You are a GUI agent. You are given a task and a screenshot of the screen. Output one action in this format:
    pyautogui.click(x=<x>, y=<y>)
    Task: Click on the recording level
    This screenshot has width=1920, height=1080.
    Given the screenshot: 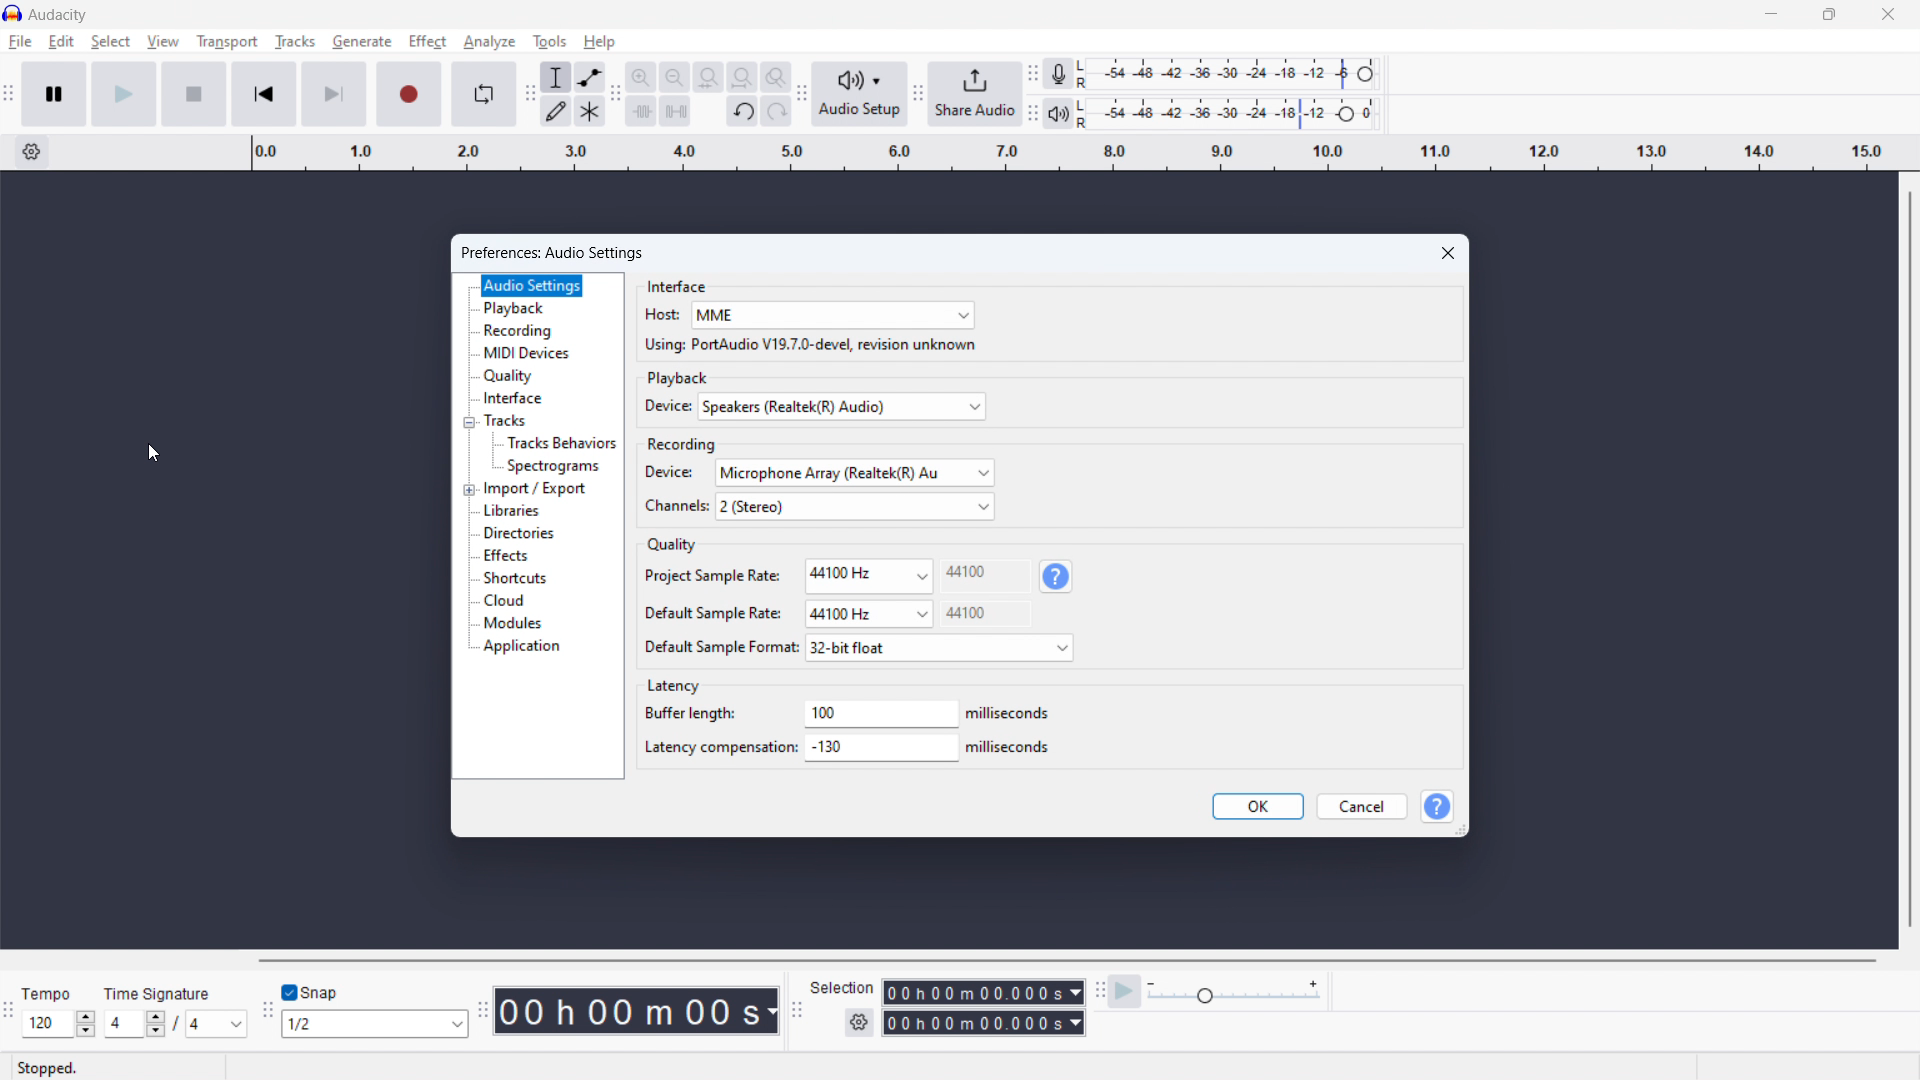 What is the action you would take?
    pyautogui.click(x=1233, y=73)
    